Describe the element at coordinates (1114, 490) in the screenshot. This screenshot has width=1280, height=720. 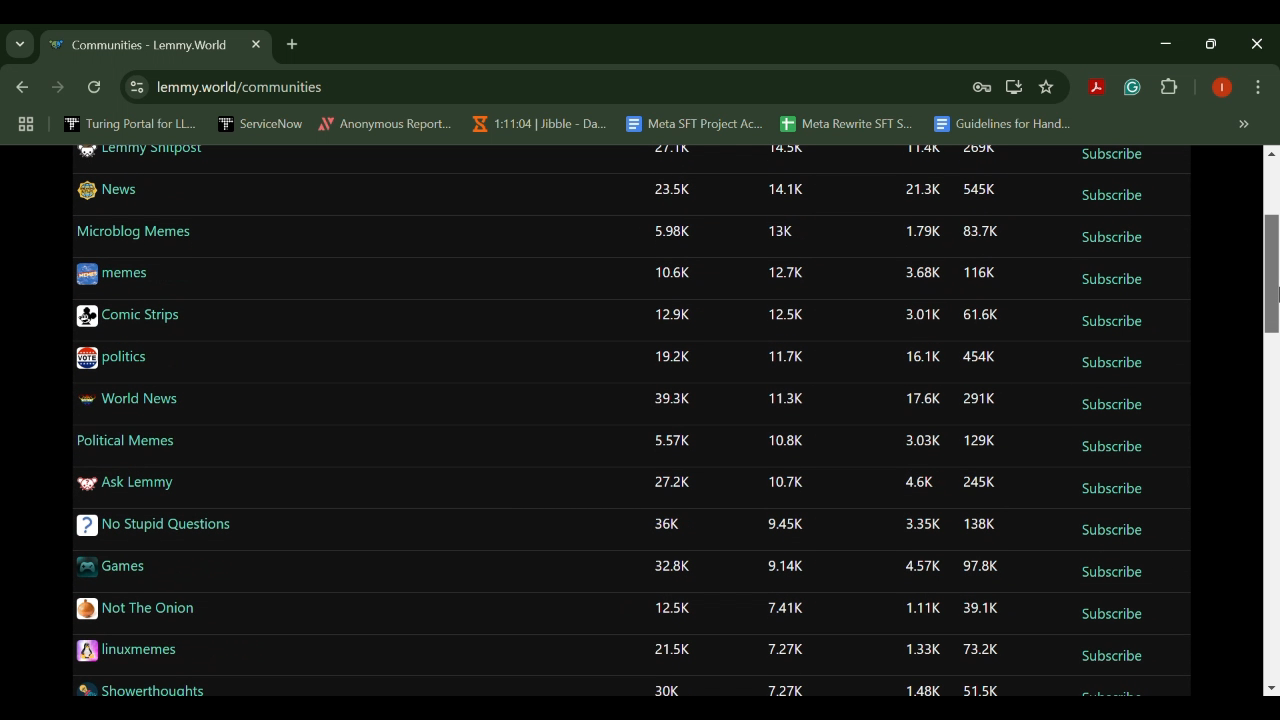
I see `Subscribe` at that location.